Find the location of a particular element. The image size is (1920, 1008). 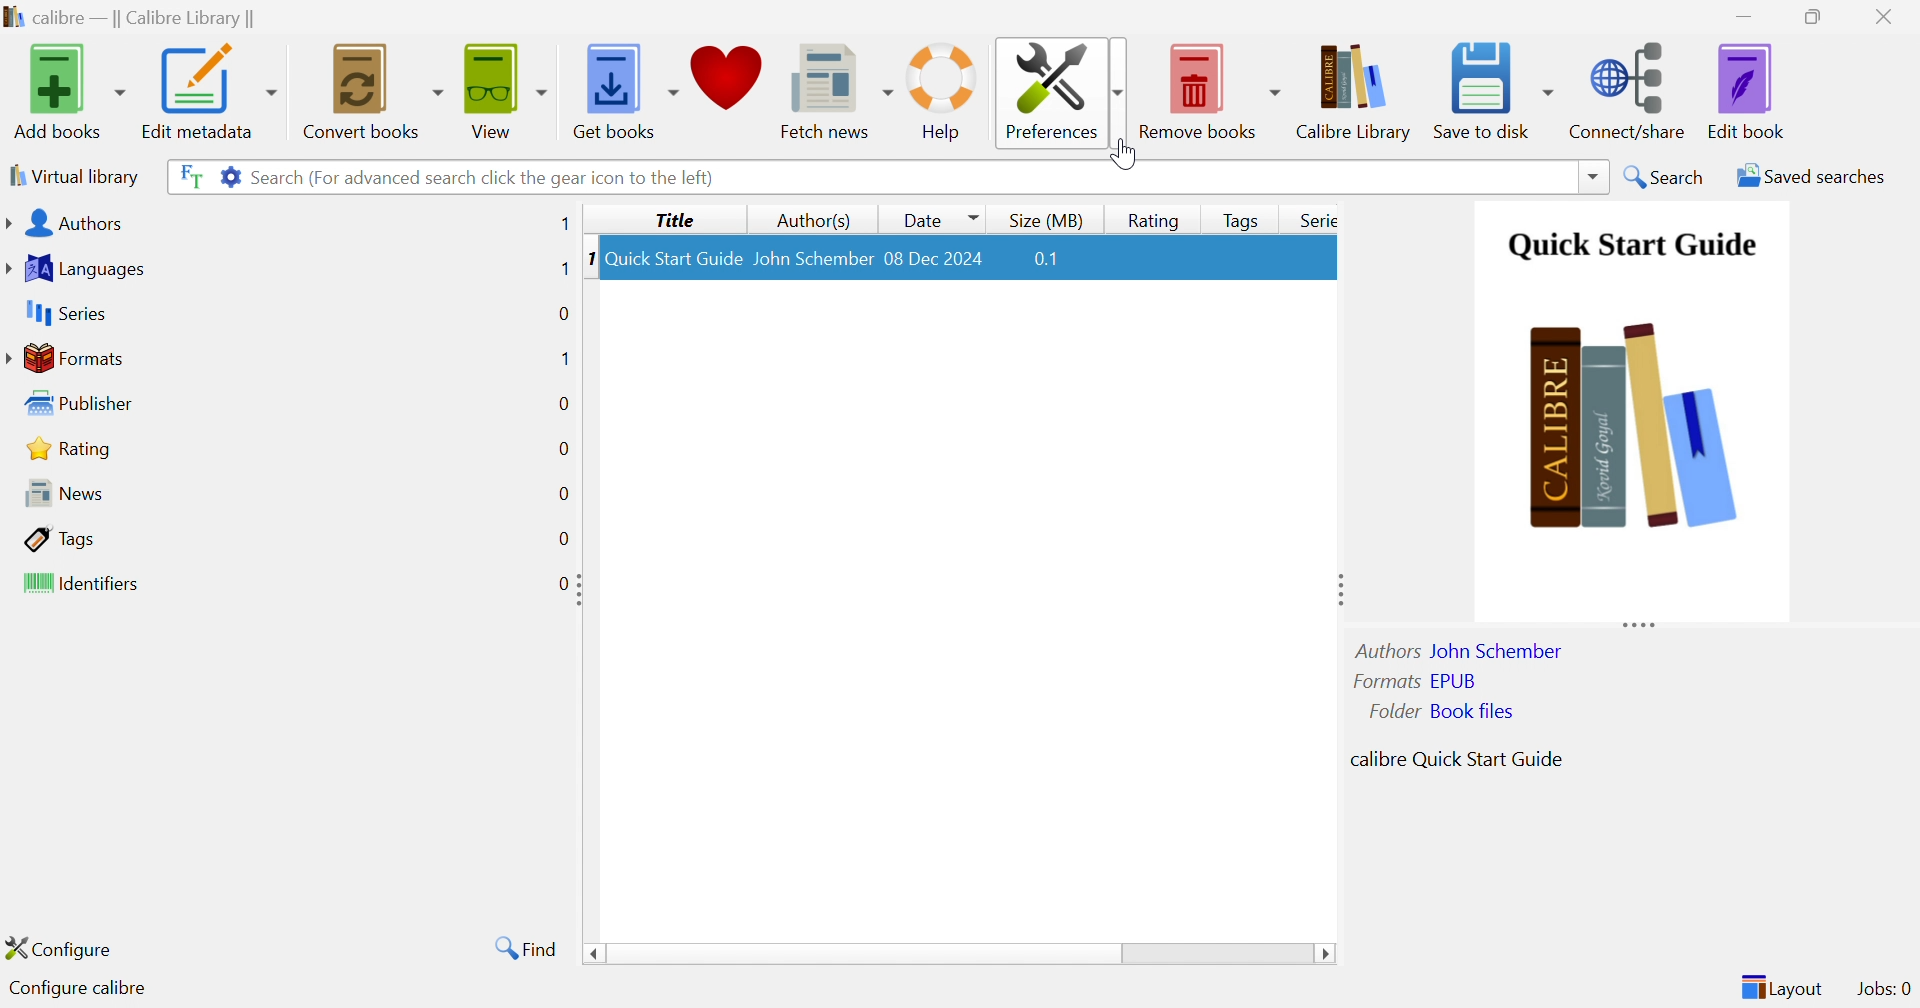

Expand is located at coordinates (1336, 588).